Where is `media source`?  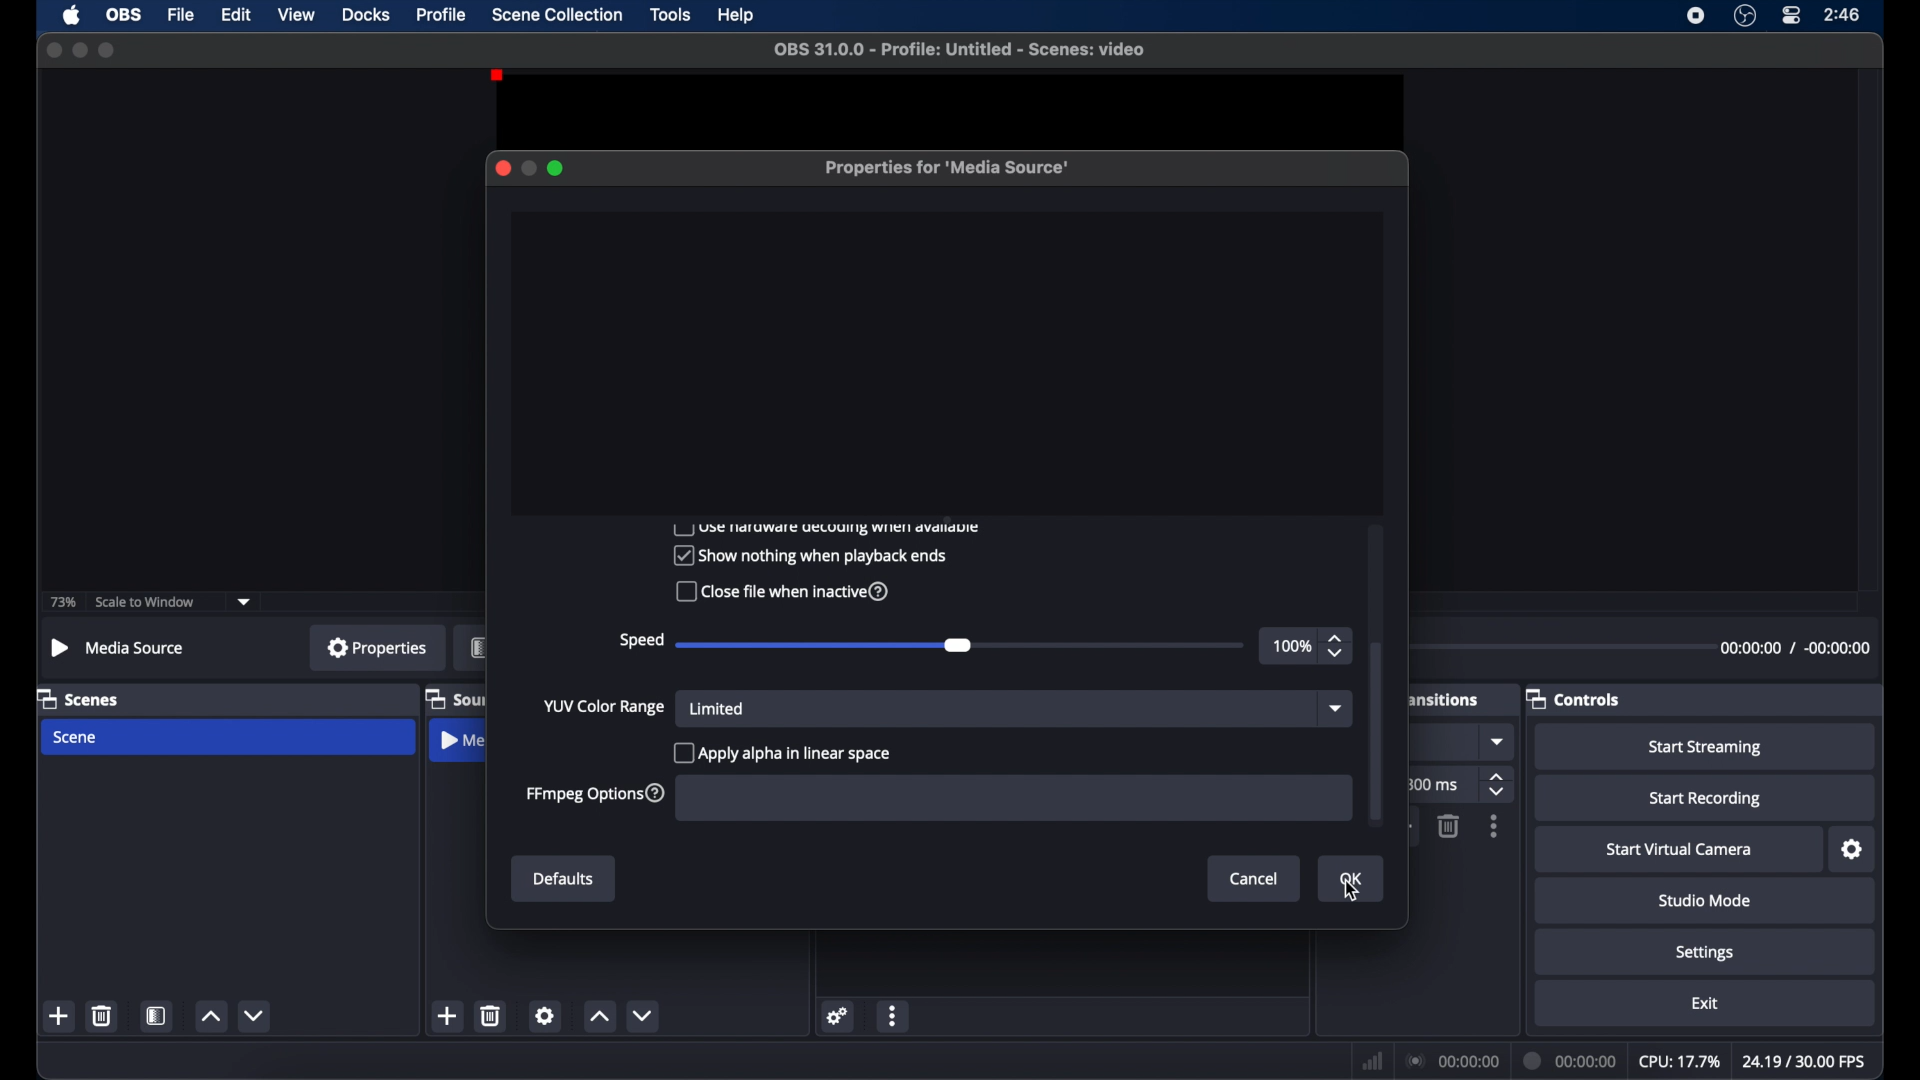
media source is located at coordinates (116, 647).